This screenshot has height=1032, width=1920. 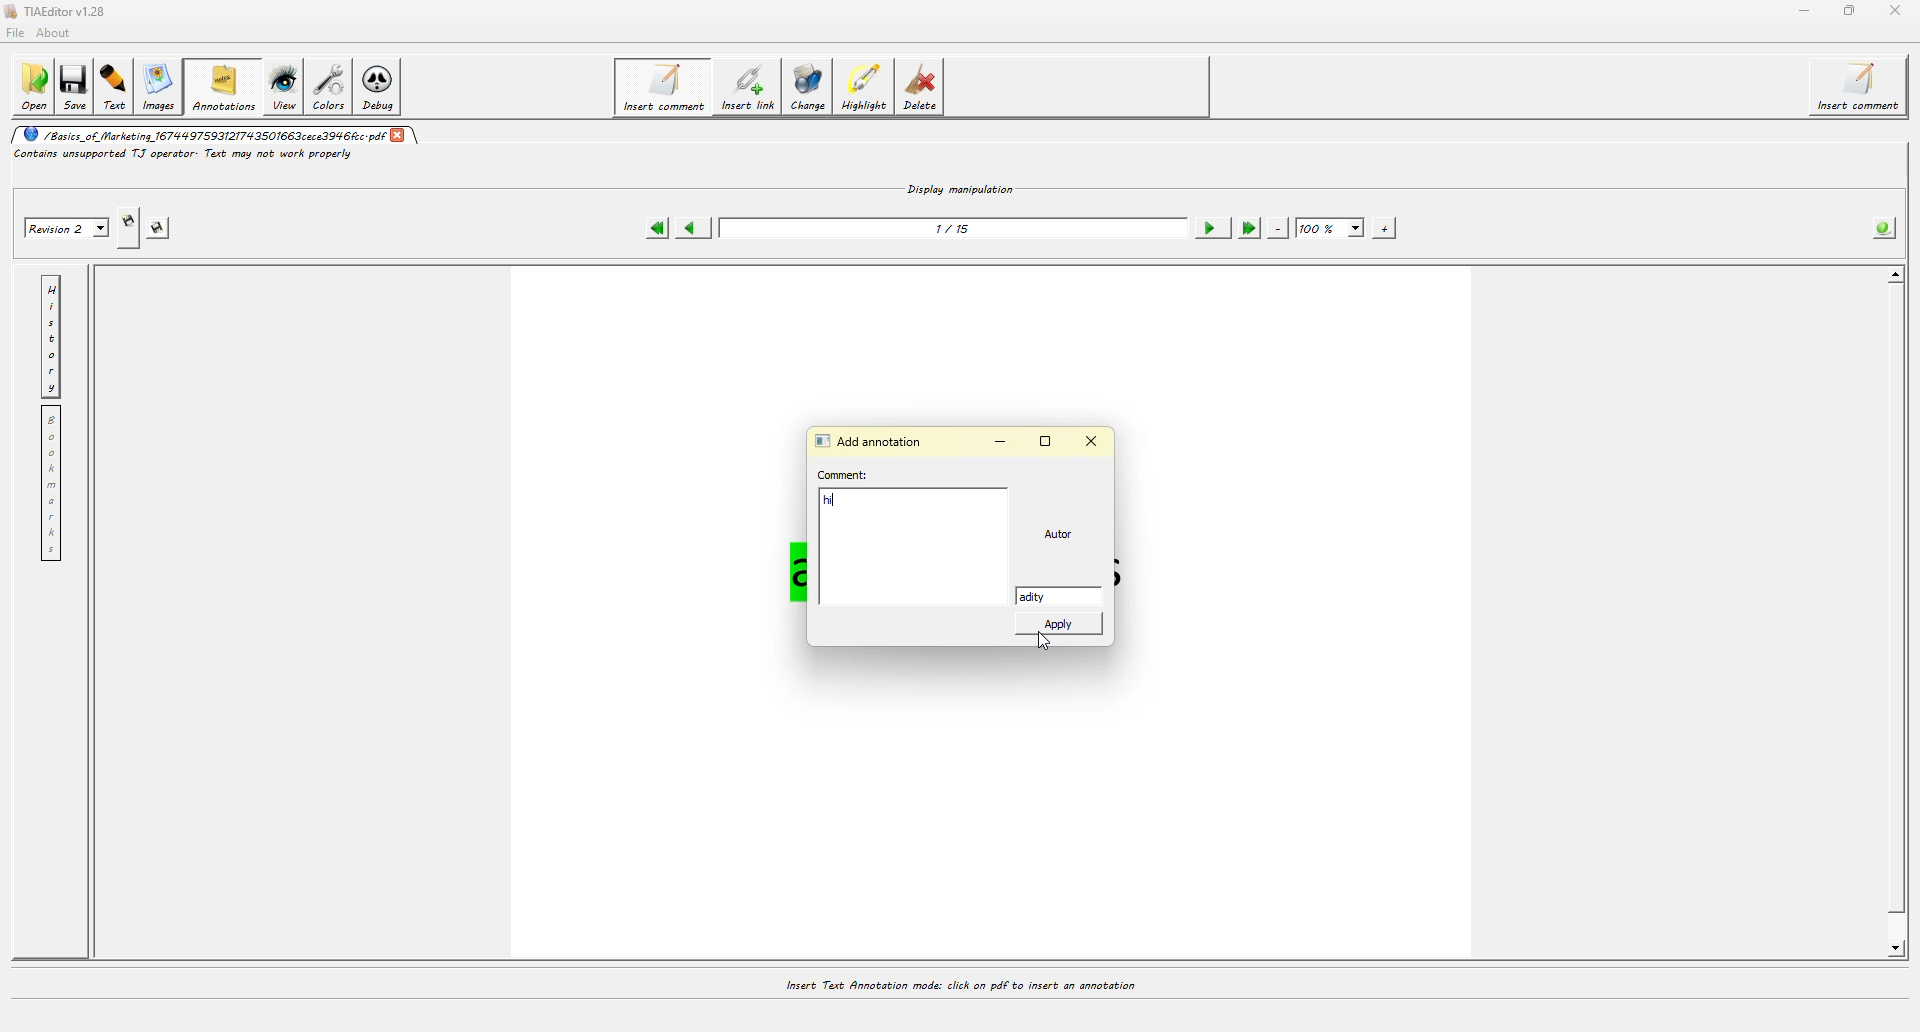 What do you see at coordinates (1066, 624) in the screenshot?
I see `apply` at bounding box center [1066, 624].